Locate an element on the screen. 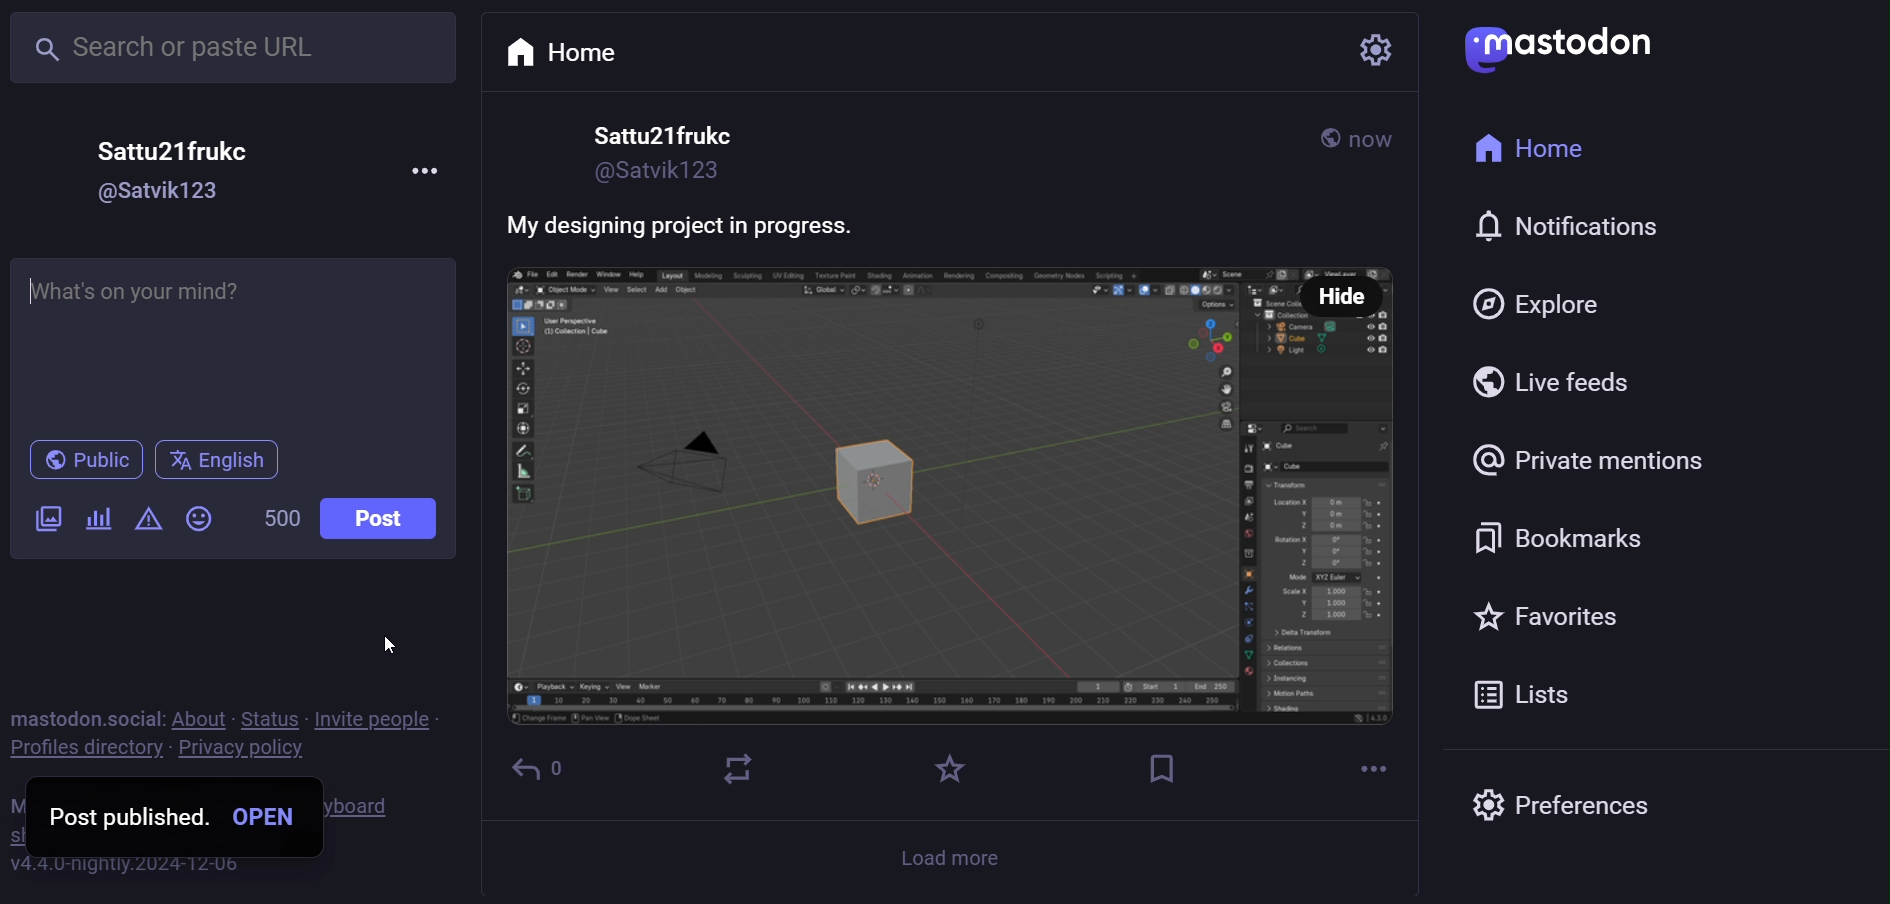  private mention is located at coordinates (1590, 462).